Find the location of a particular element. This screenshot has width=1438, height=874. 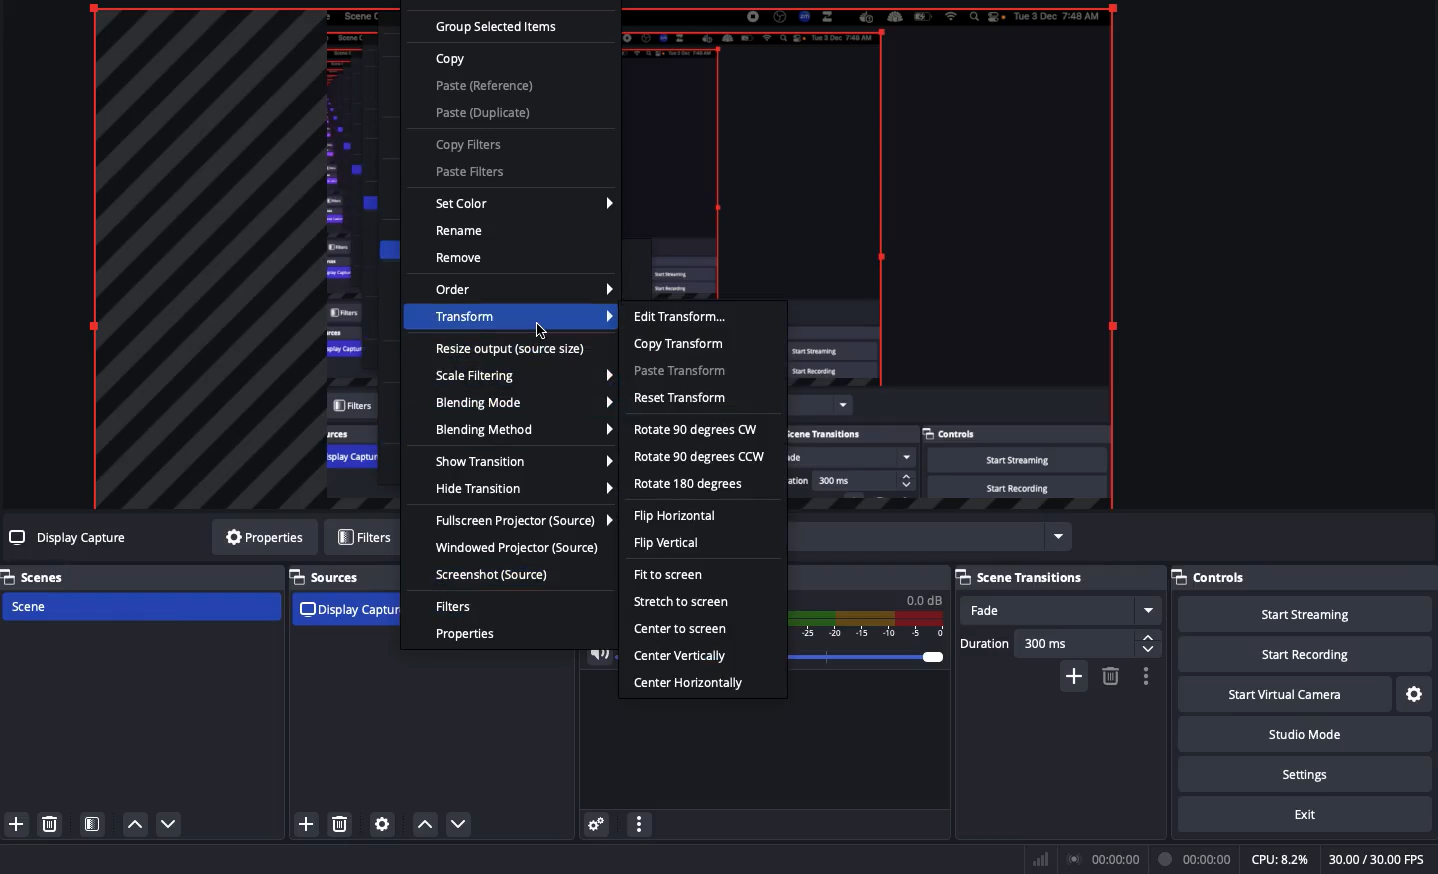

cursor is located at coordinates (538, 333).